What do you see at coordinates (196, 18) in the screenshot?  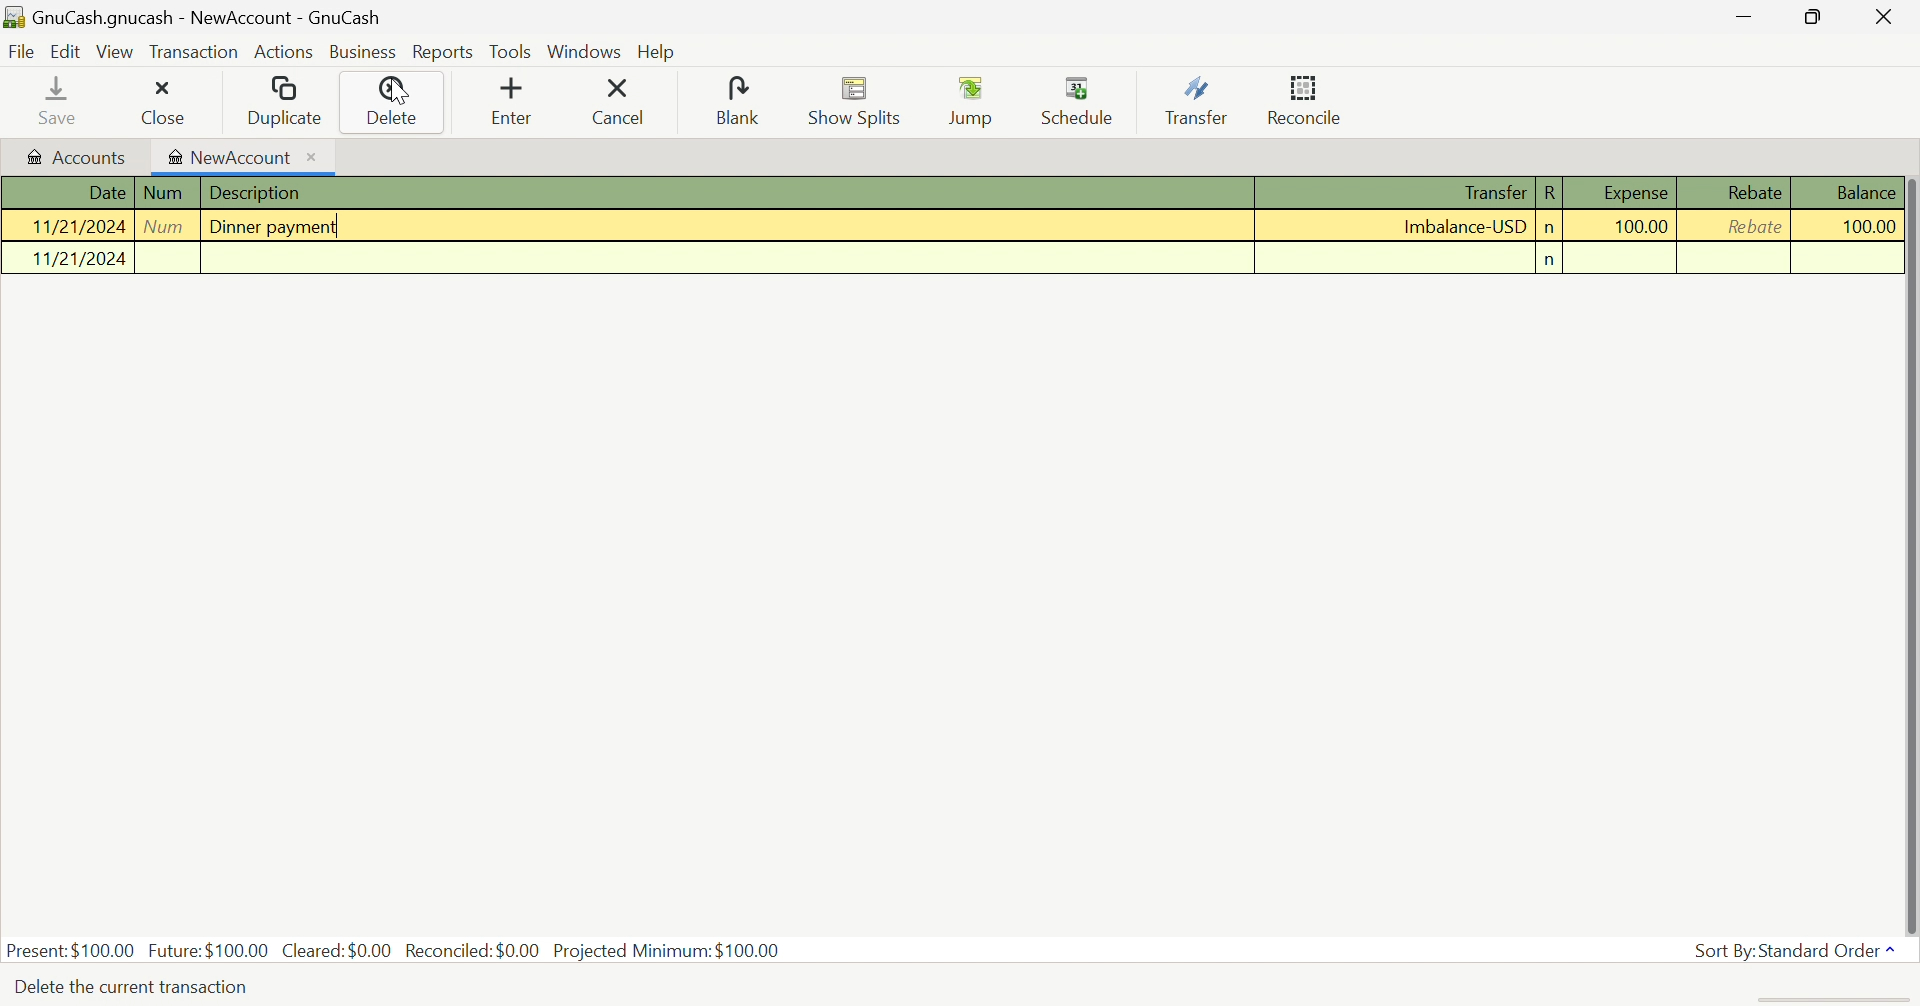 I see `GnuCash.gnucash - NewAccount - GnuCash` at bounding box center [196, 18].